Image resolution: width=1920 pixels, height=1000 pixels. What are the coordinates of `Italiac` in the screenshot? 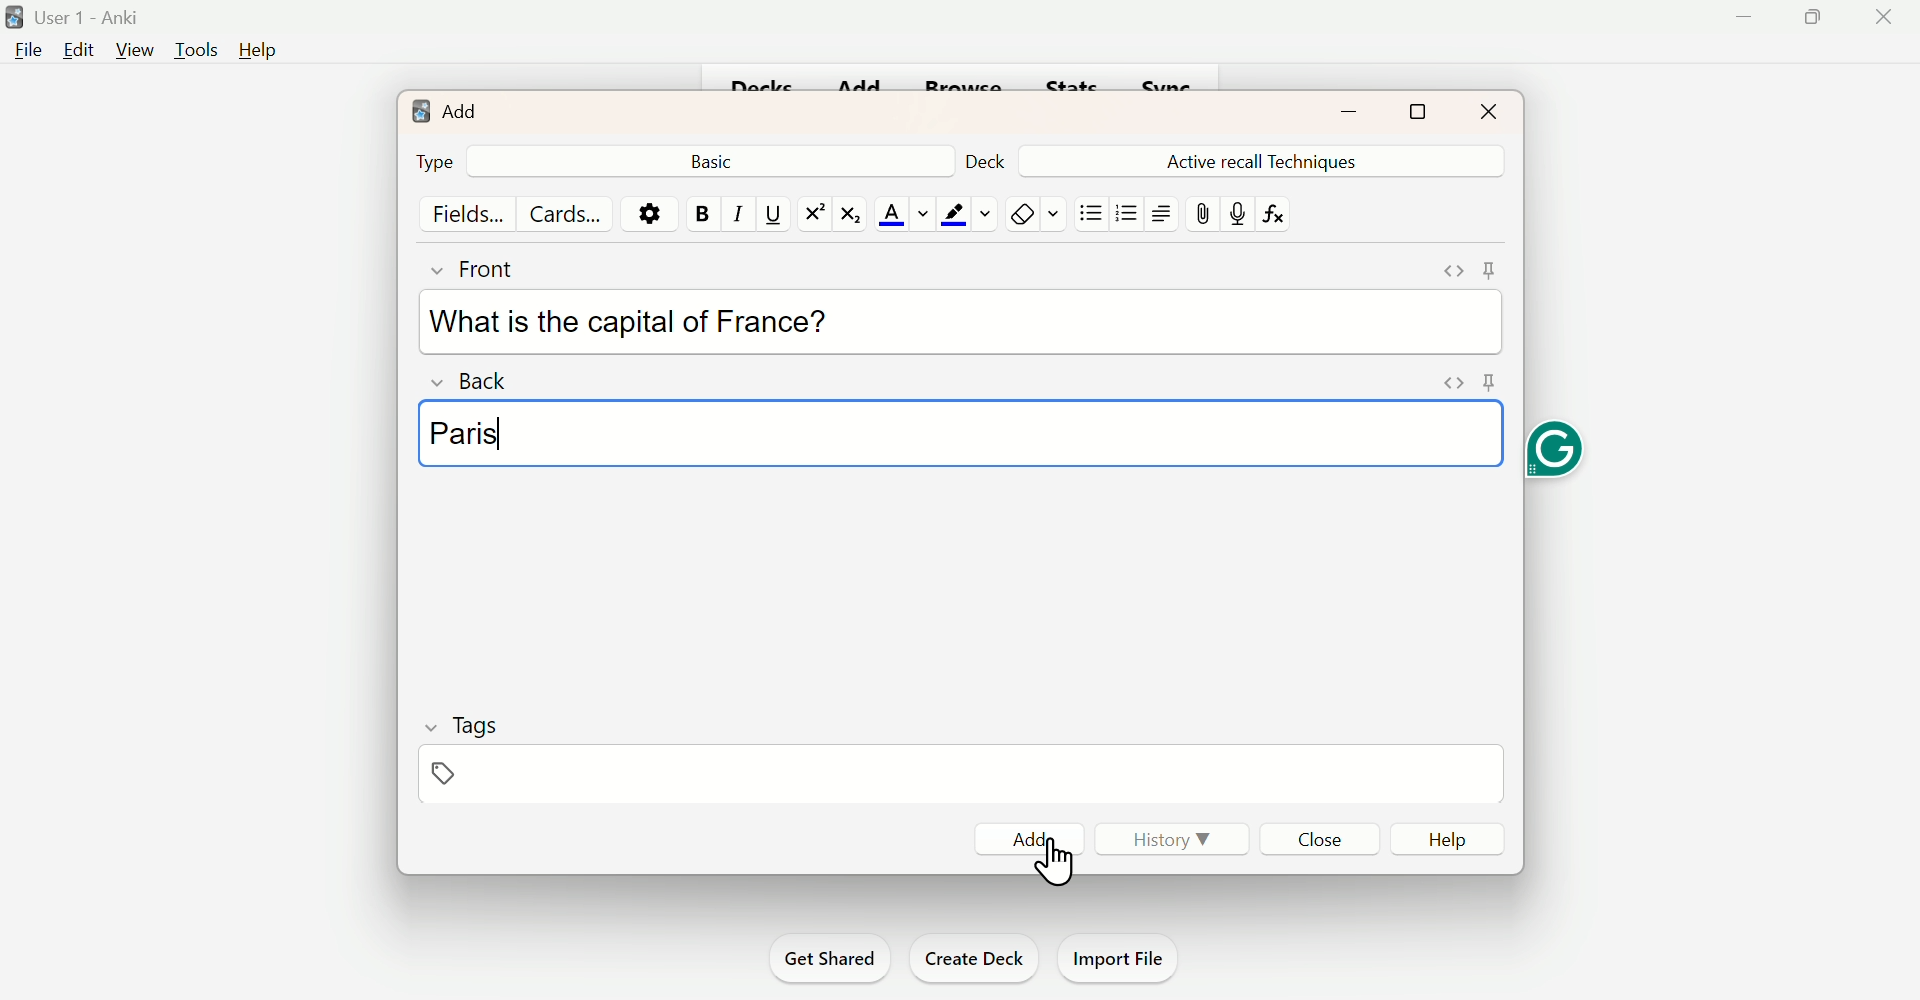 It's located at (732, 212).